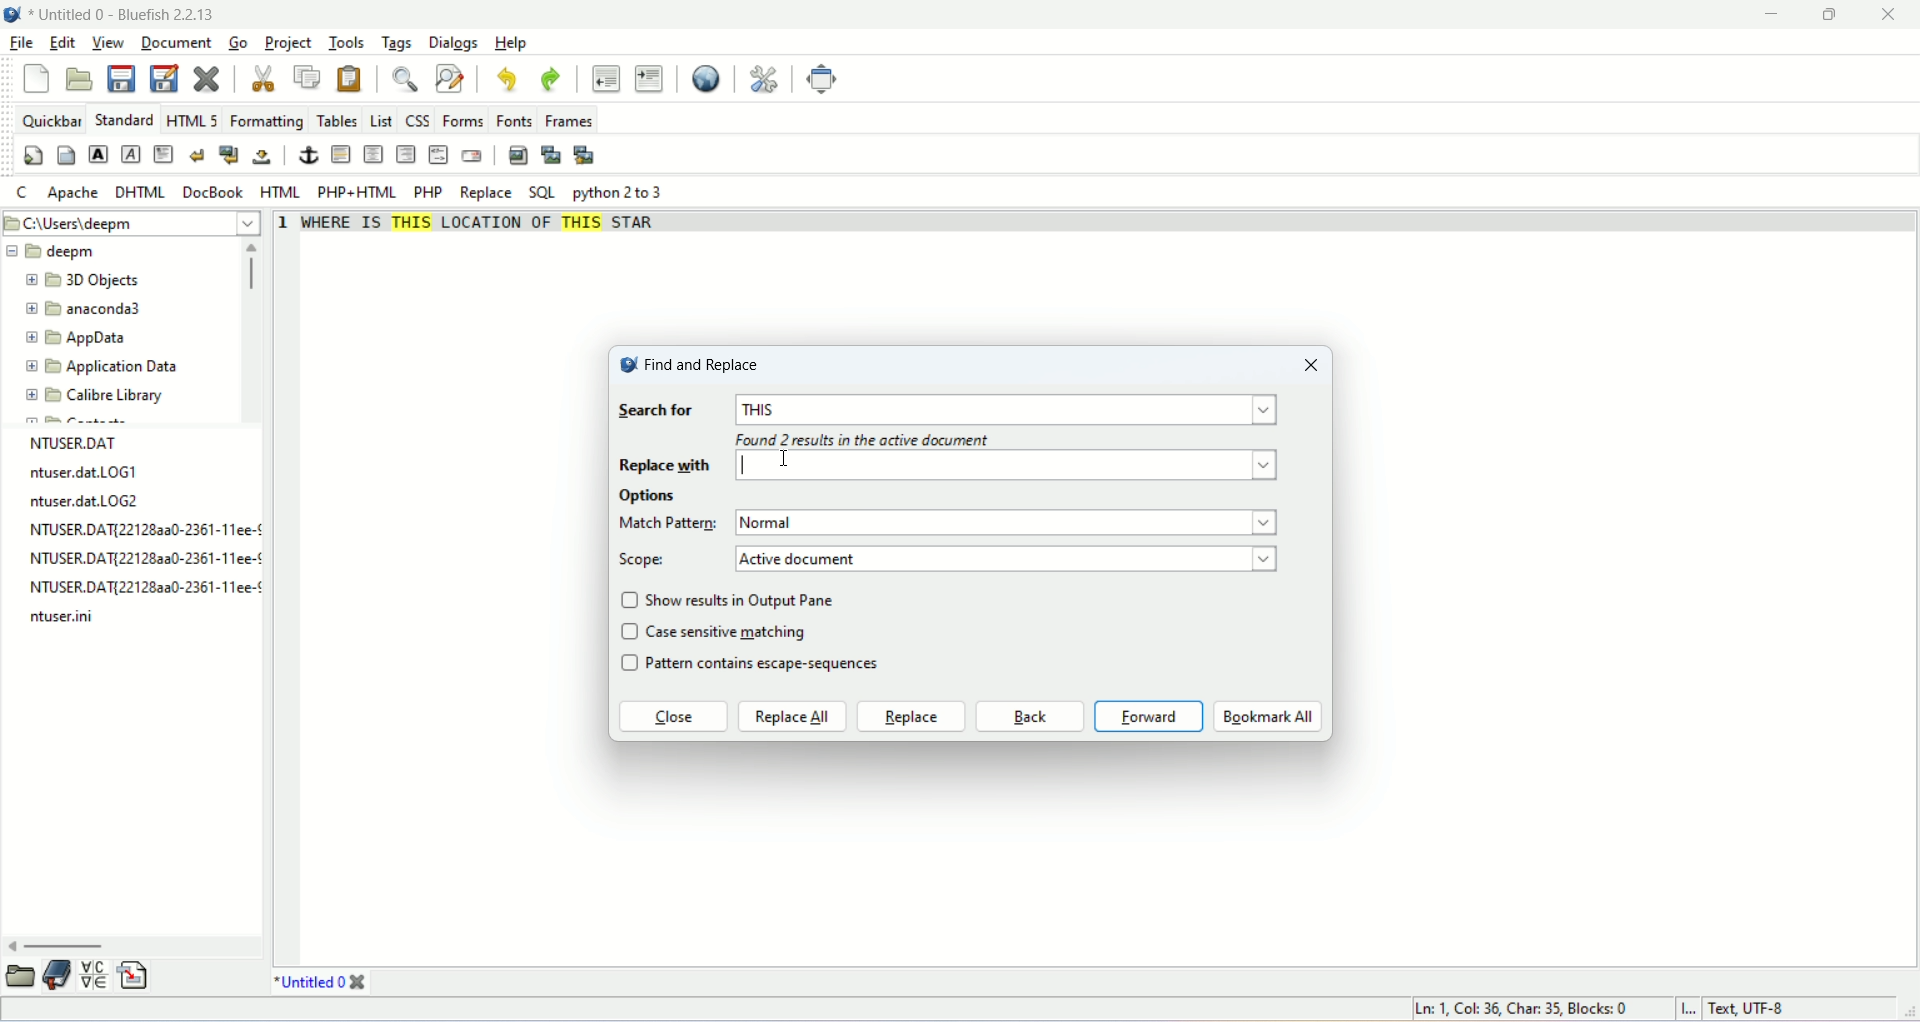 The width and height of the screenshot is (1920, 1022). I want to click on forward, so click(1149, 716).